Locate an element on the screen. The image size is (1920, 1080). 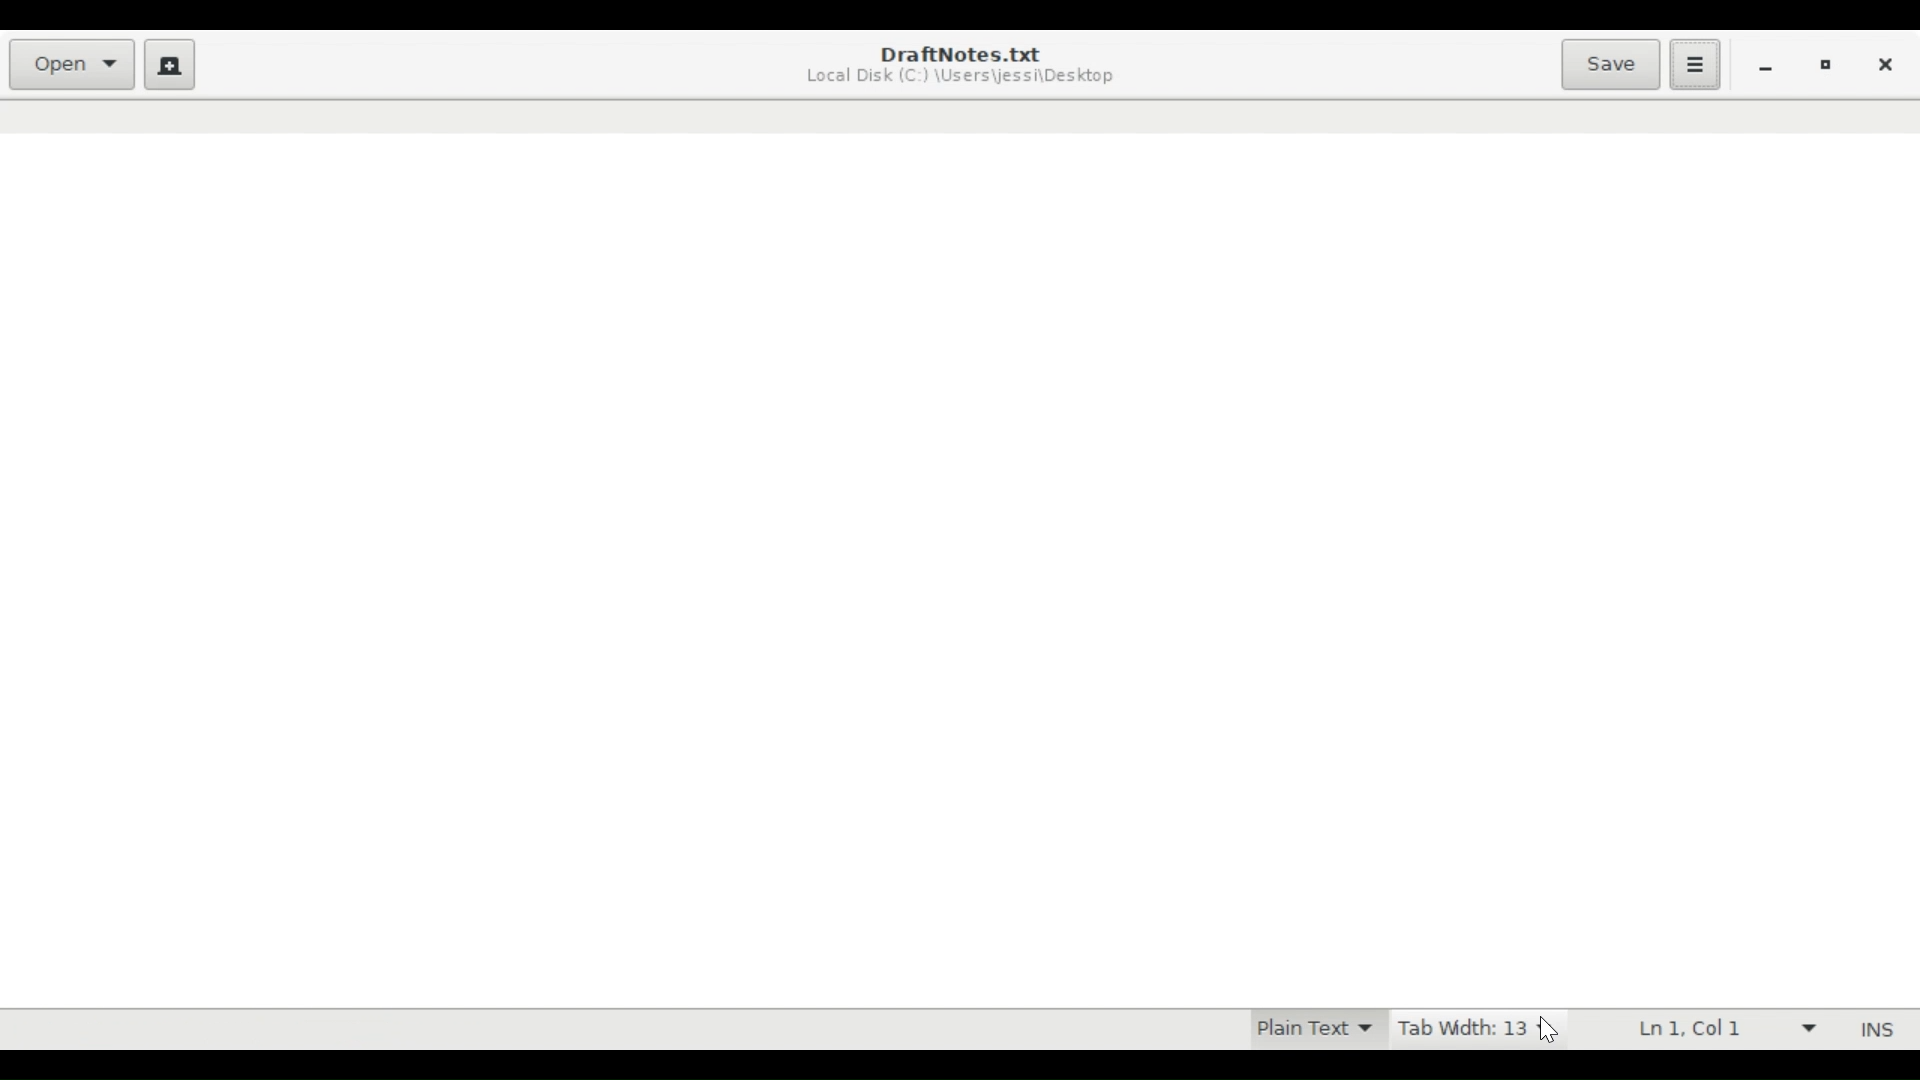
Plain Text is located at coordinates (1309, 1030).